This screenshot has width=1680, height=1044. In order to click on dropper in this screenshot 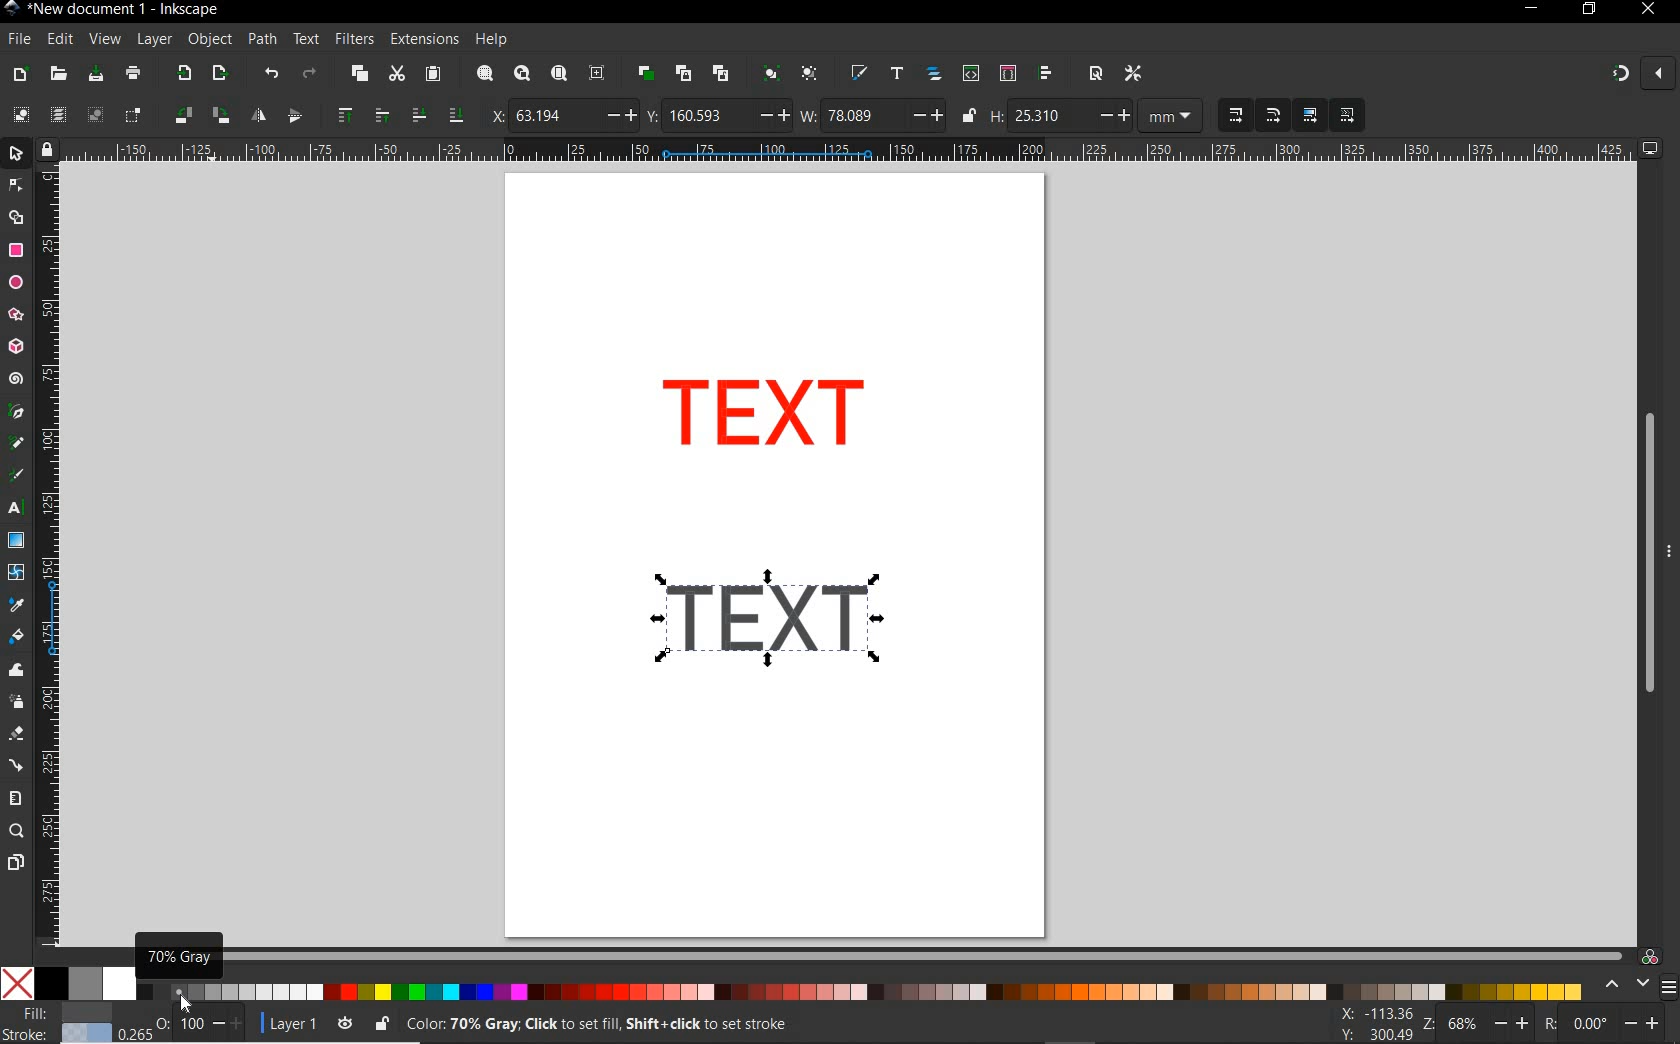, I will do `click(17, 605)`.